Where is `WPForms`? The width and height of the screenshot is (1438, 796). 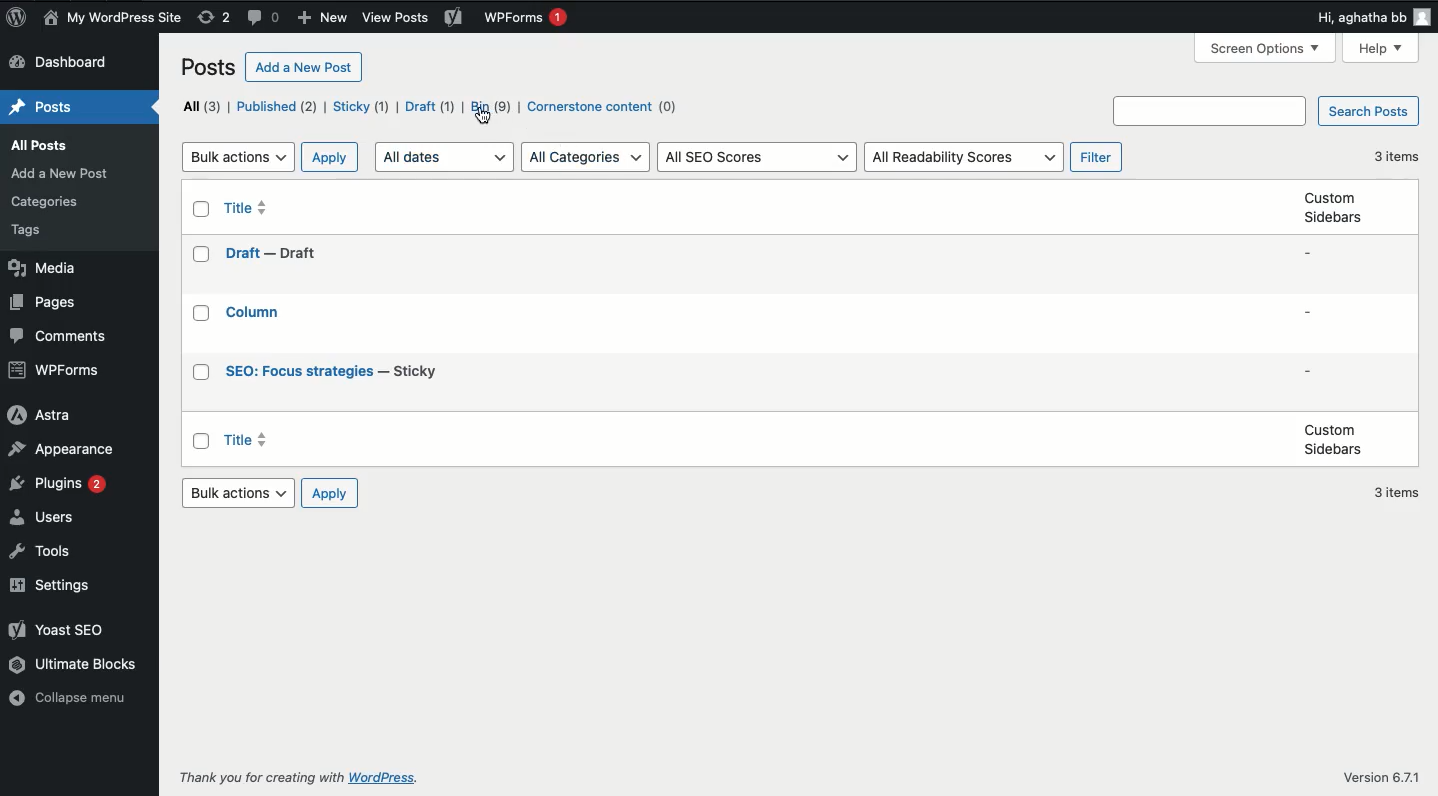
WPForms is located at coordinates (58, 370).